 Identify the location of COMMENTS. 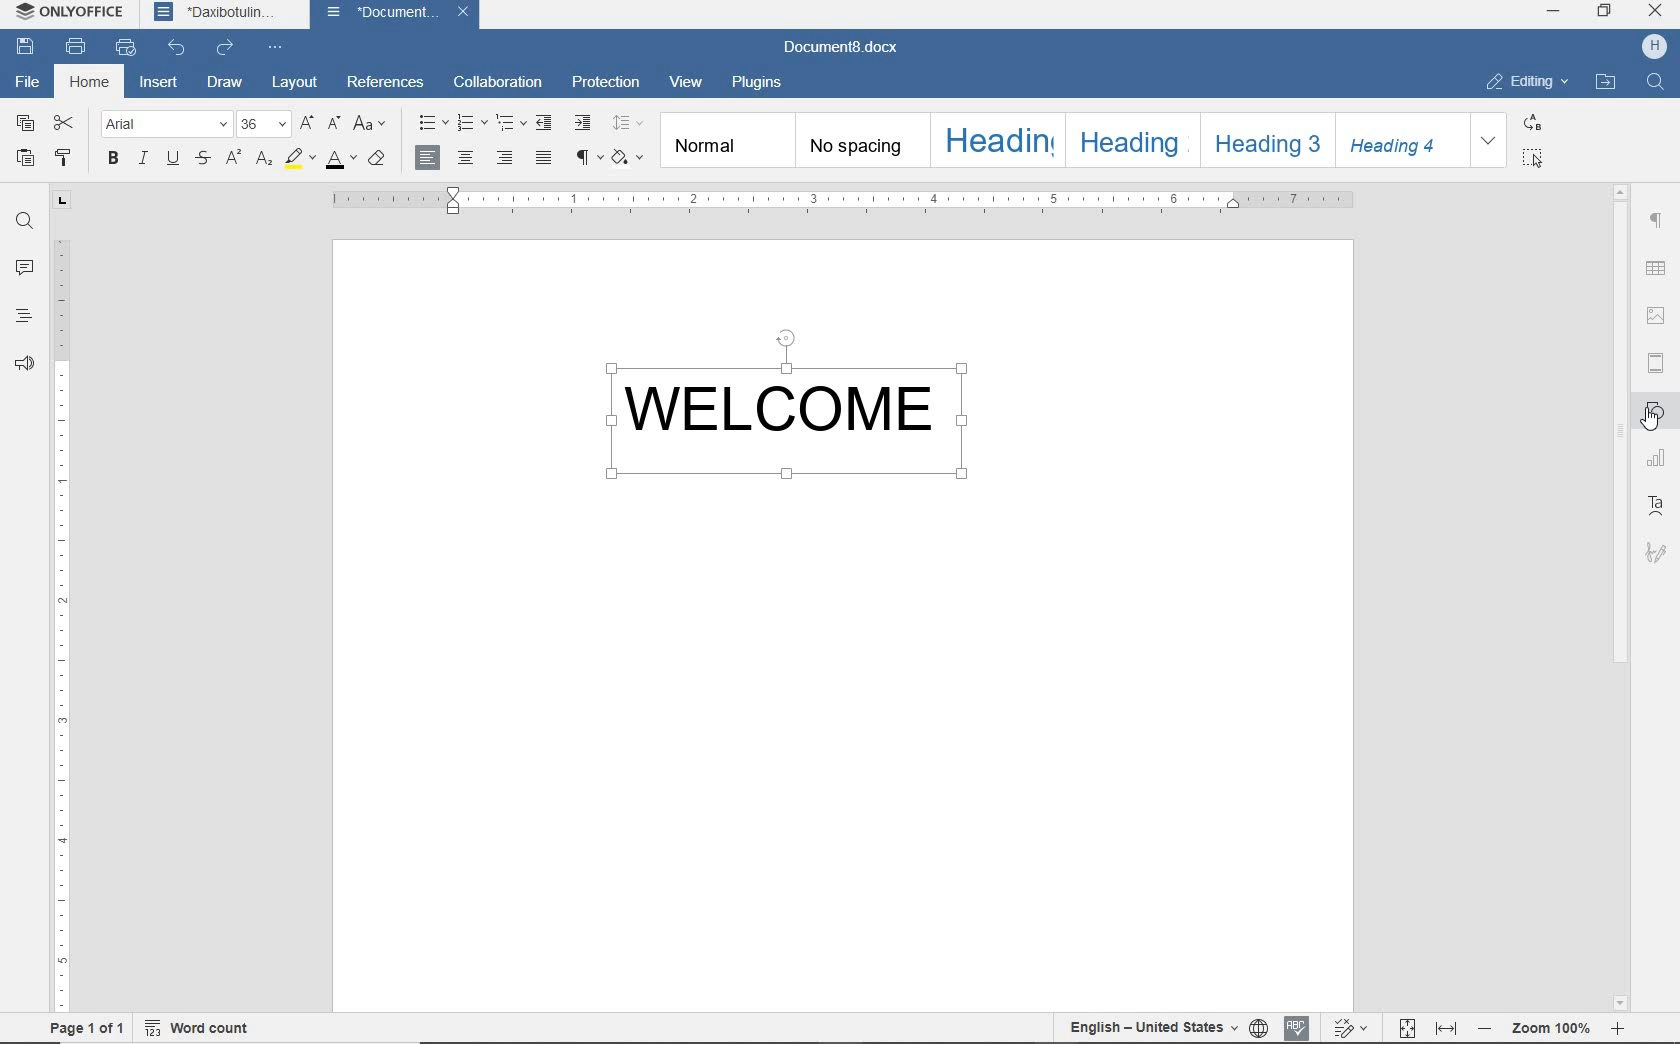
(26, 268).